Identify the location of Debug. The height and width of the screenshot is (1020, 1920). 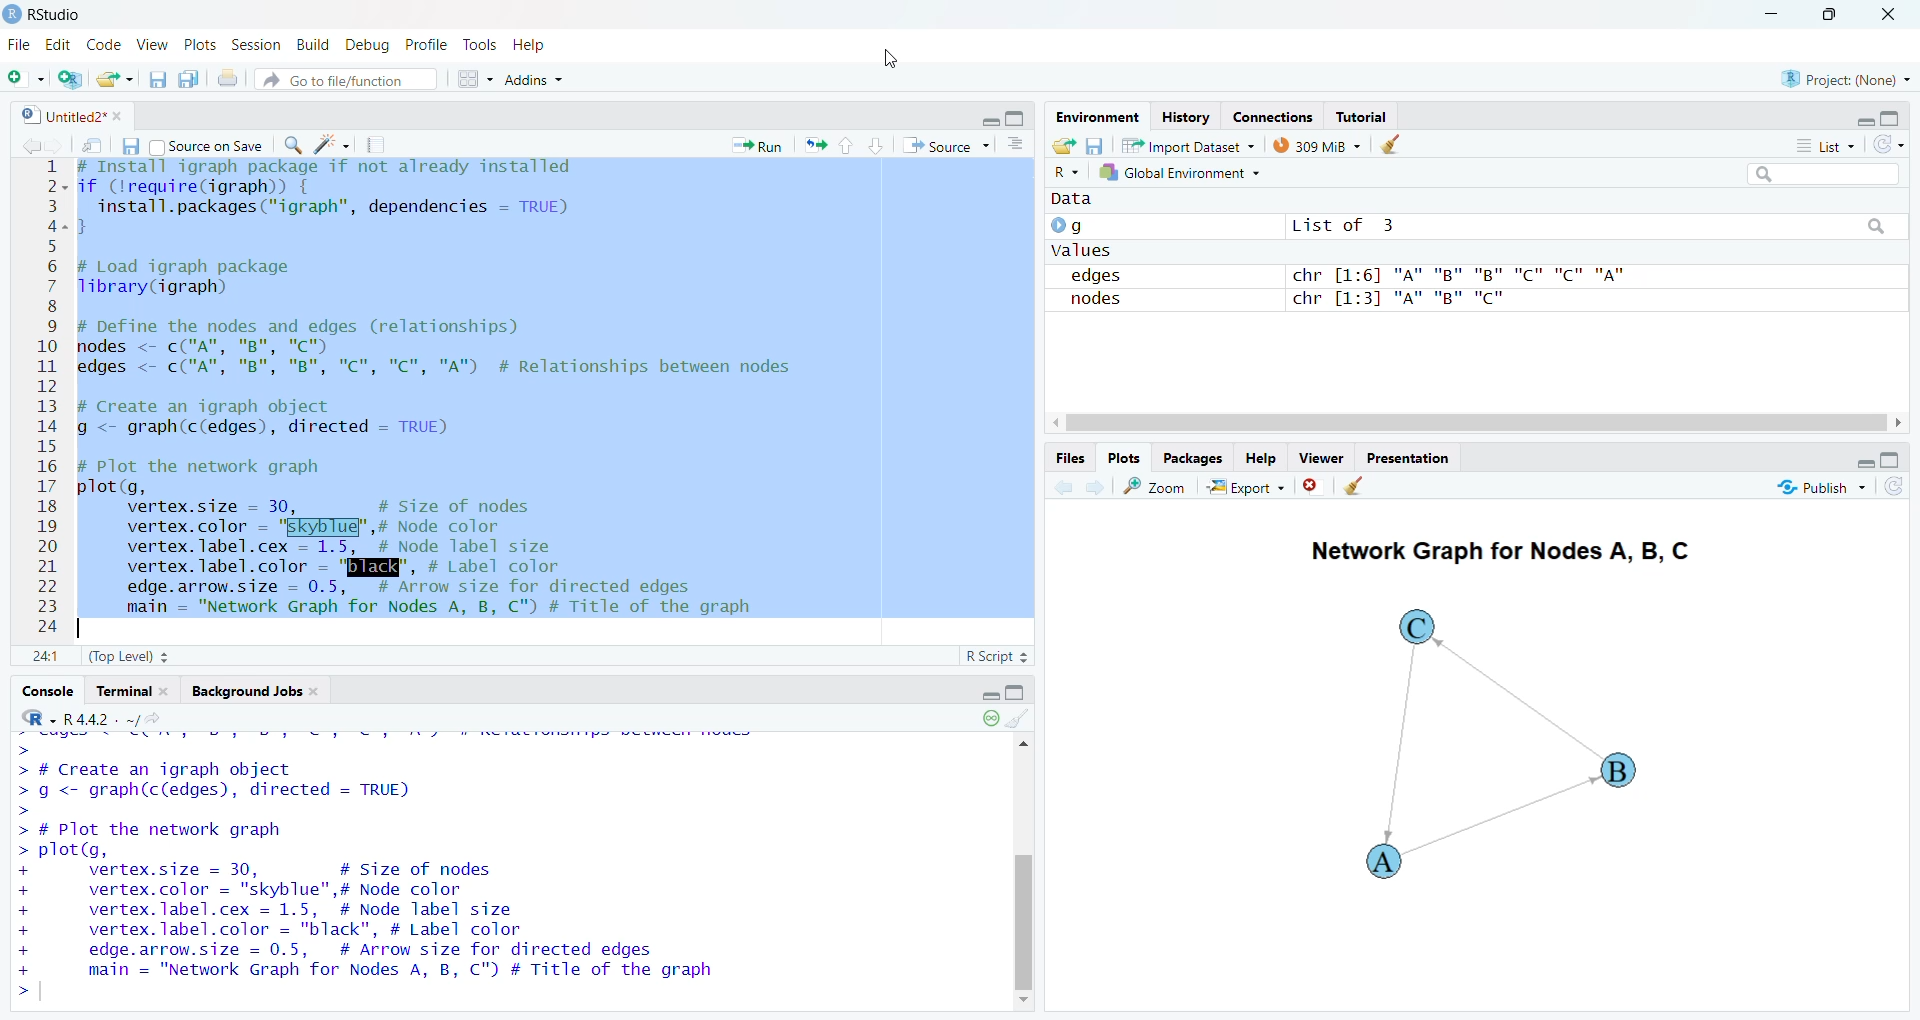
(365, 48).